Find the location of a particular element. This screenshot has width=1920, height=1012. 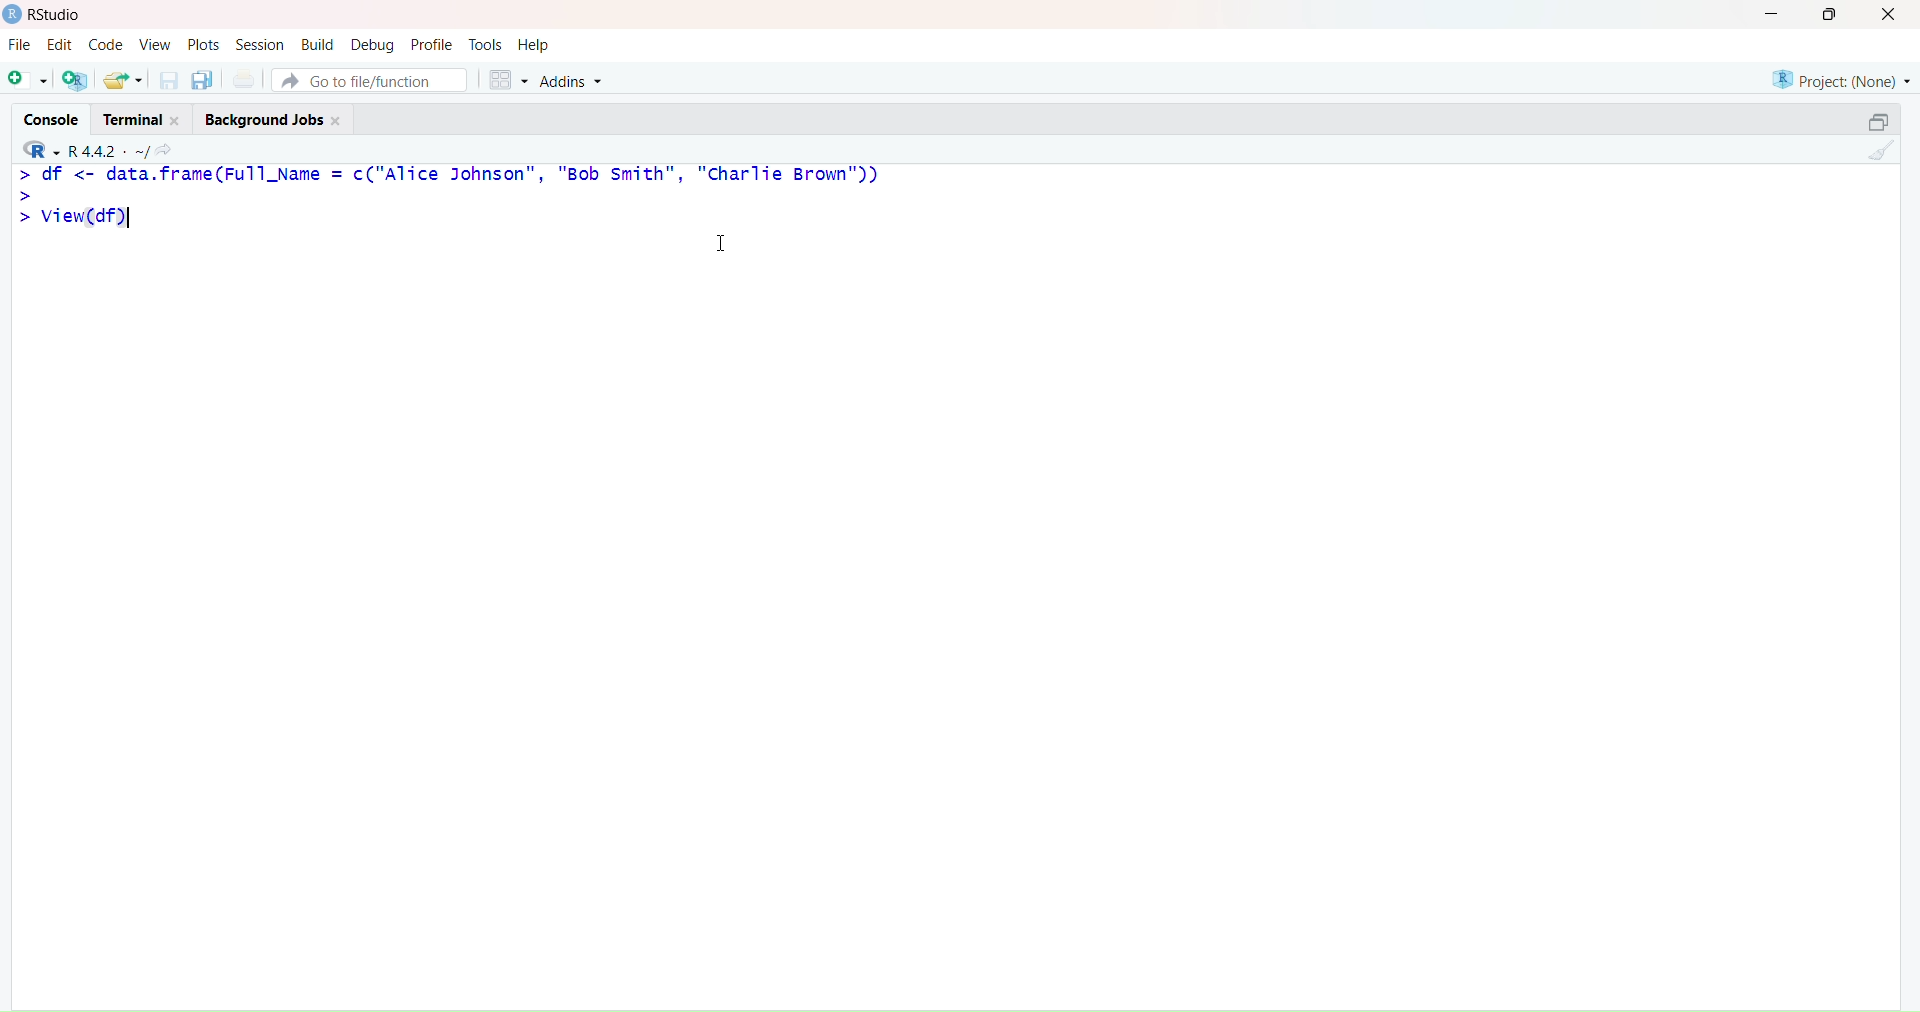

Terminal is located at coordinates (143, 116).